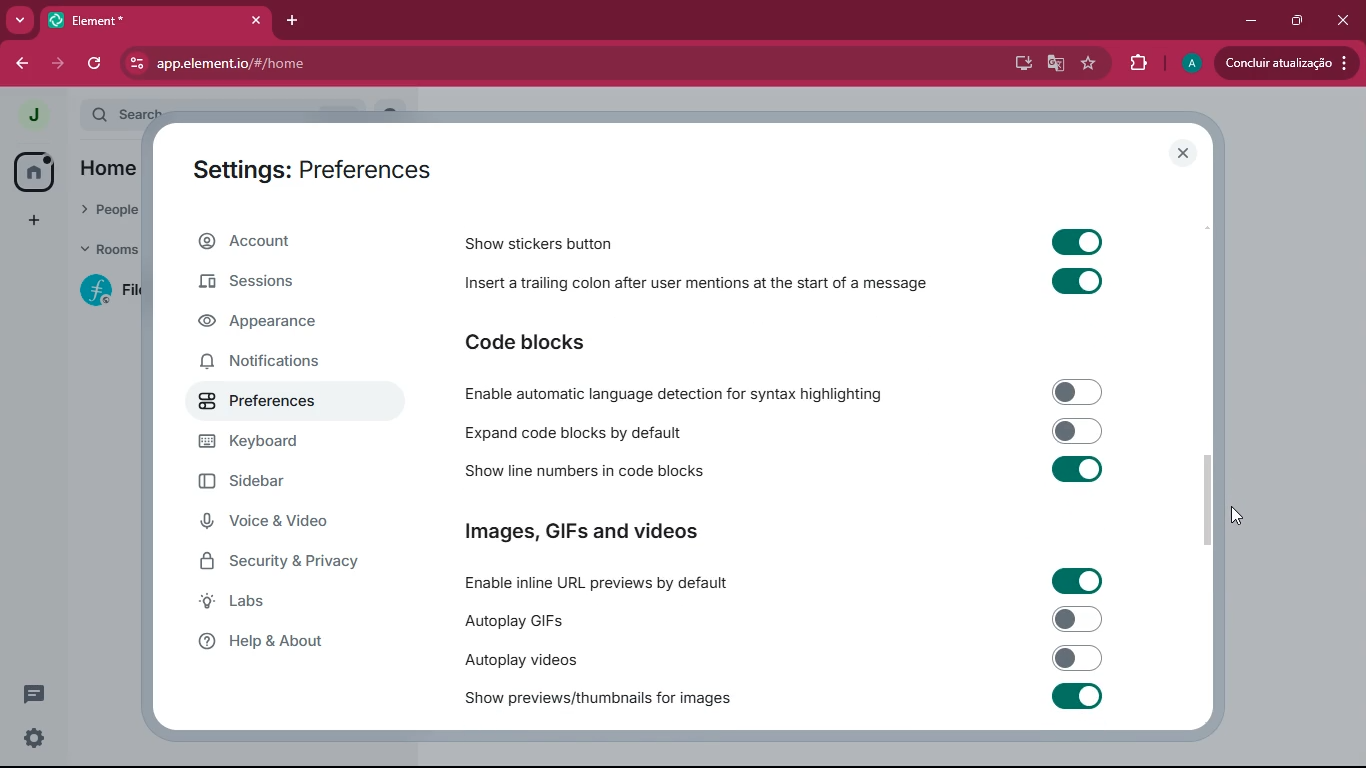 The height and width of the screenshot is (768, 1366). Describe the element at coordinates (96, 63) in the screenshot. I see `refresh` at that location.